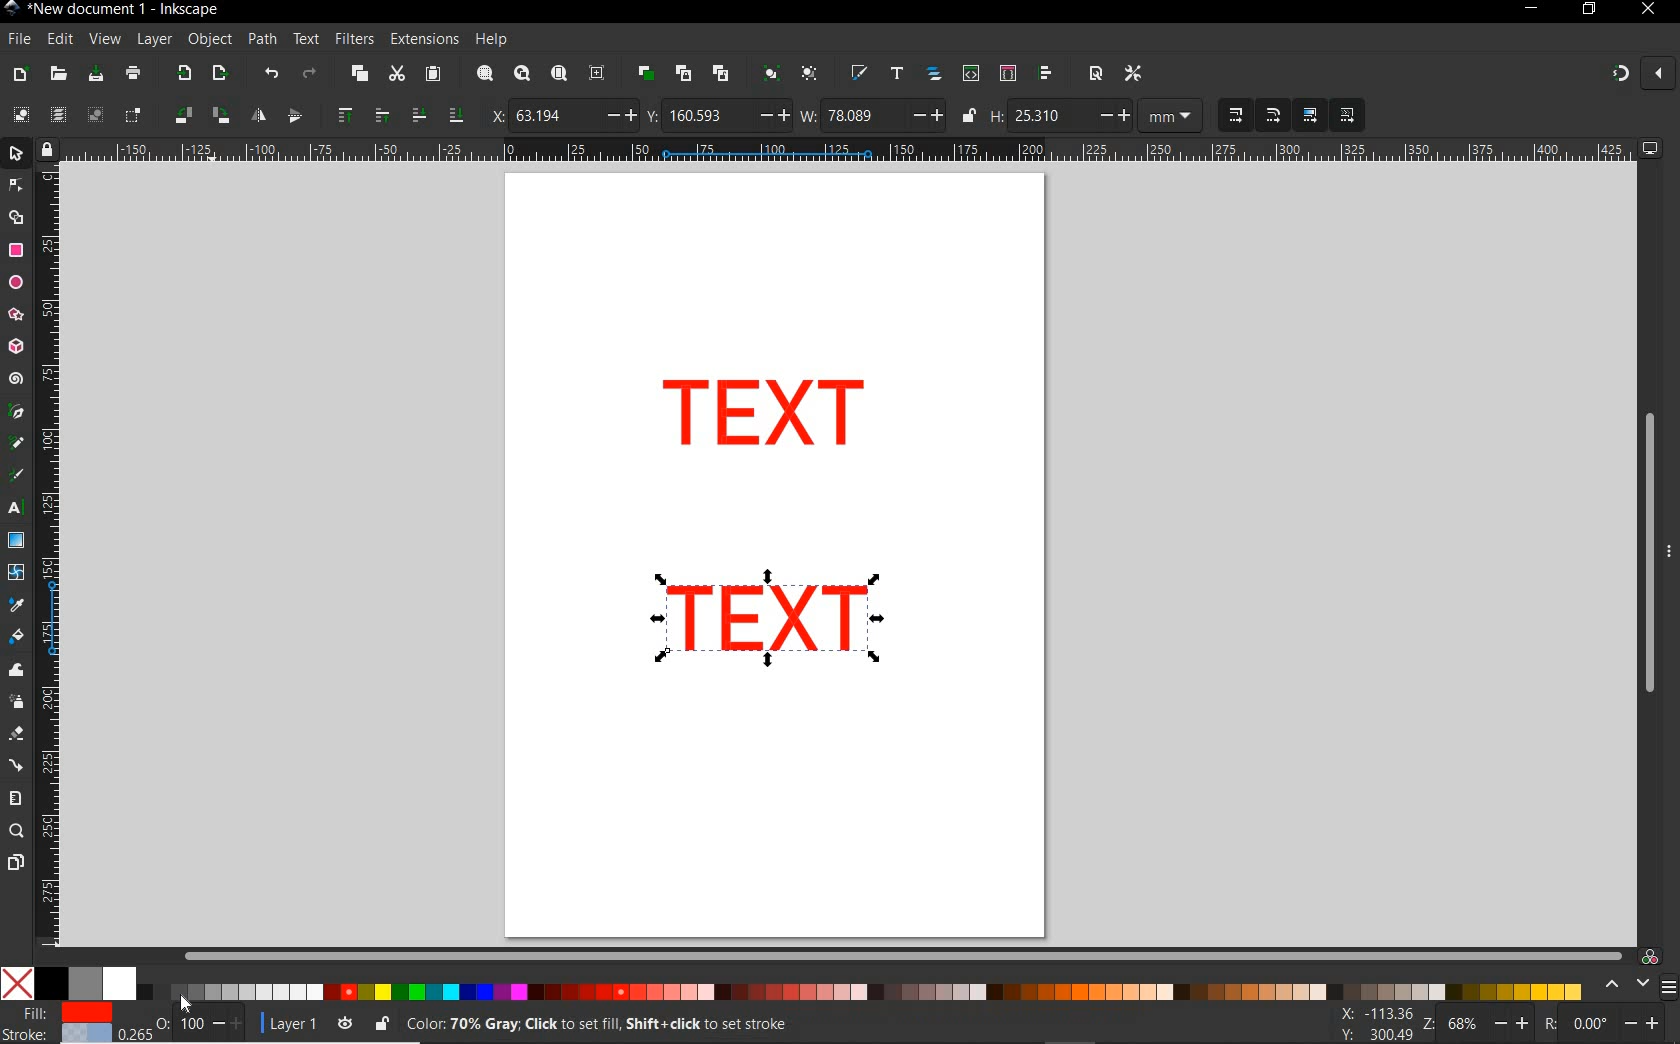 The height and width of the screenshot is (1044, 1680). What do you see at coordinates (560, 114) in the screenshot?
I see `horizontal coordinate of selection` at bounding box center [560, 114].